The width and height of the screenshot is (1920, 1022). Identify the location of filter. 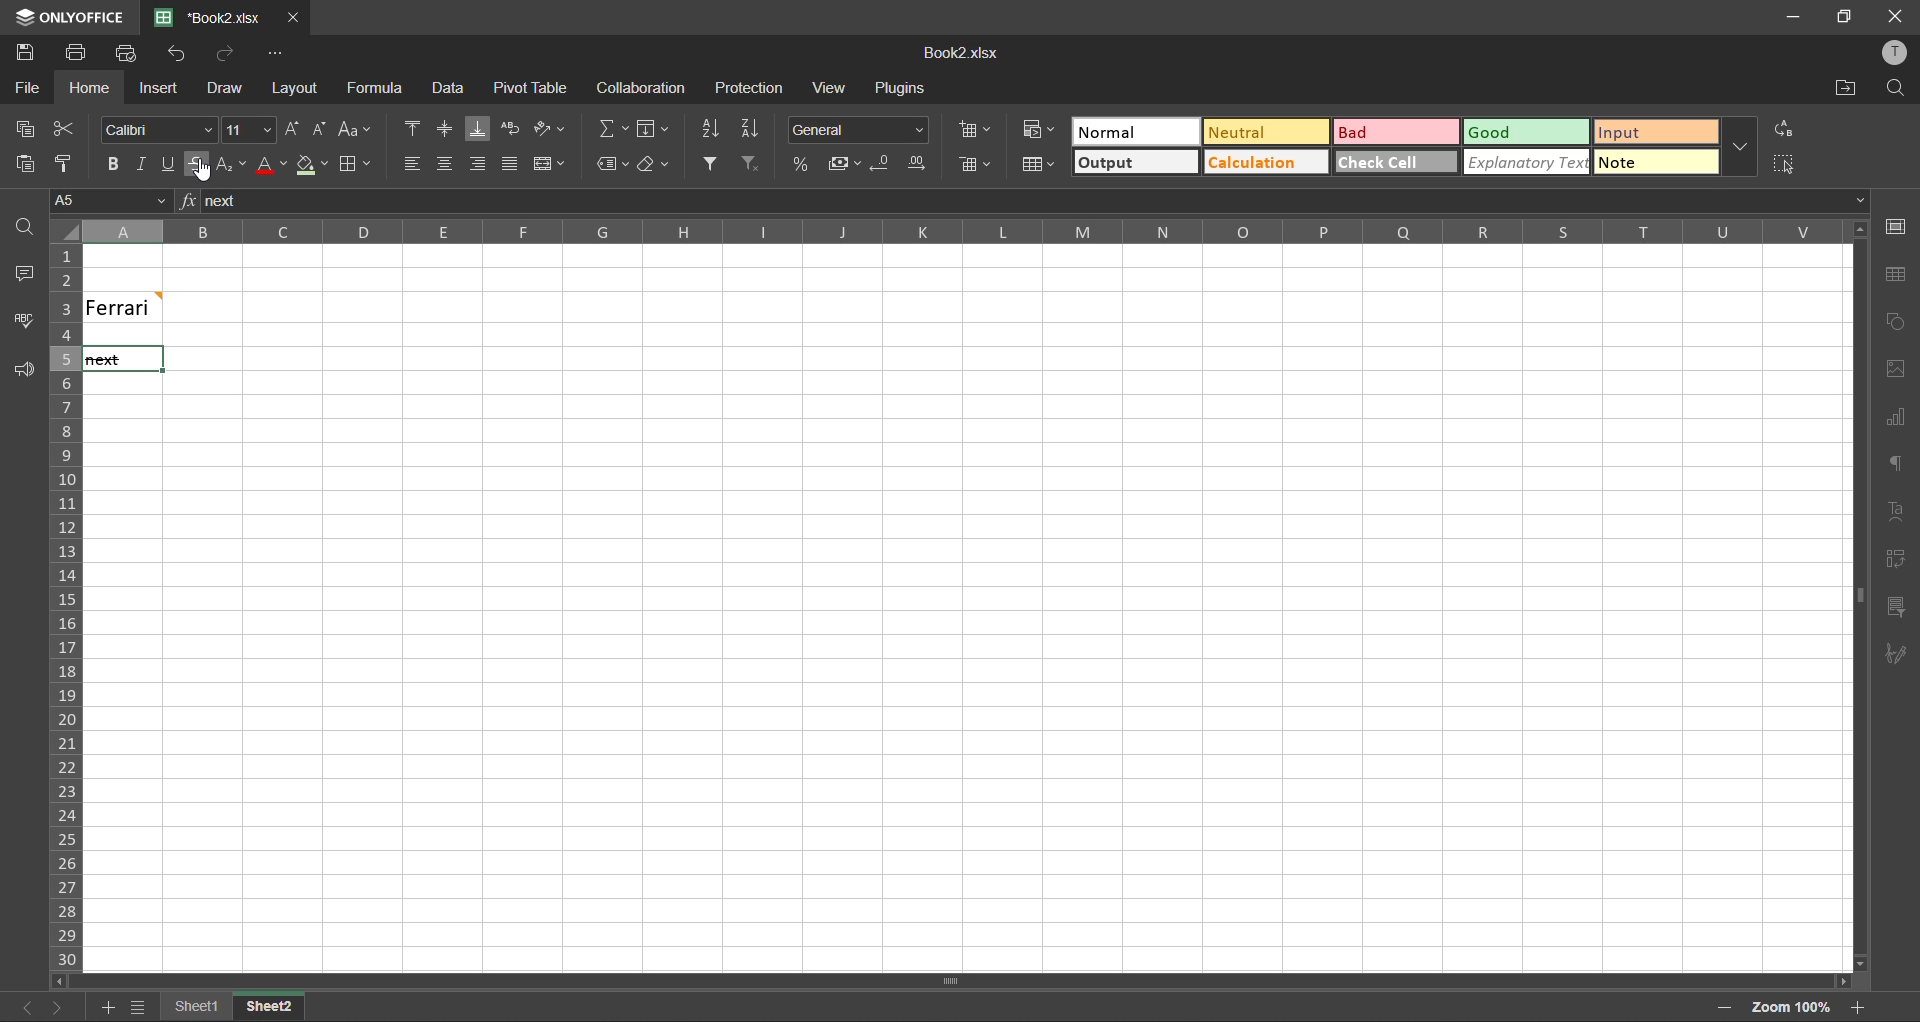
(711, 165).